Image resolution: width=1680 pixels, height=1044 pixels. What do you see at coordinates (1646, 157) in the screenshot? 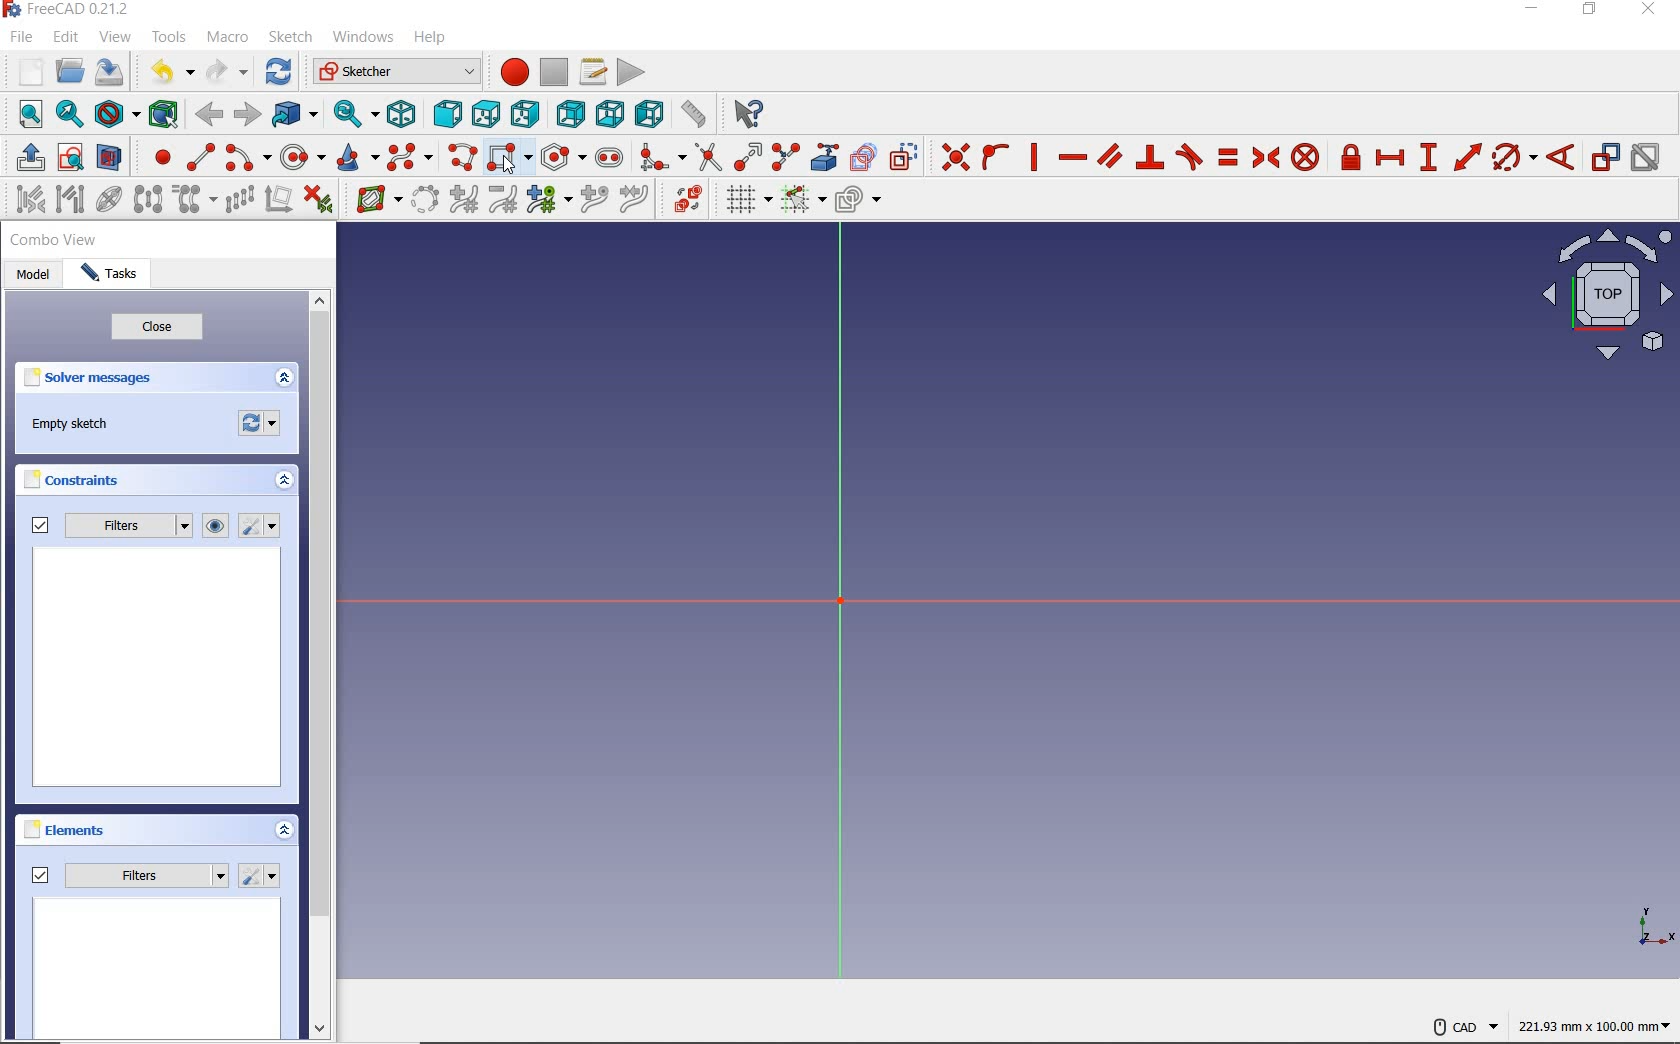
I see `activate or deactivate constraint` at bounding box center [1646, 157].